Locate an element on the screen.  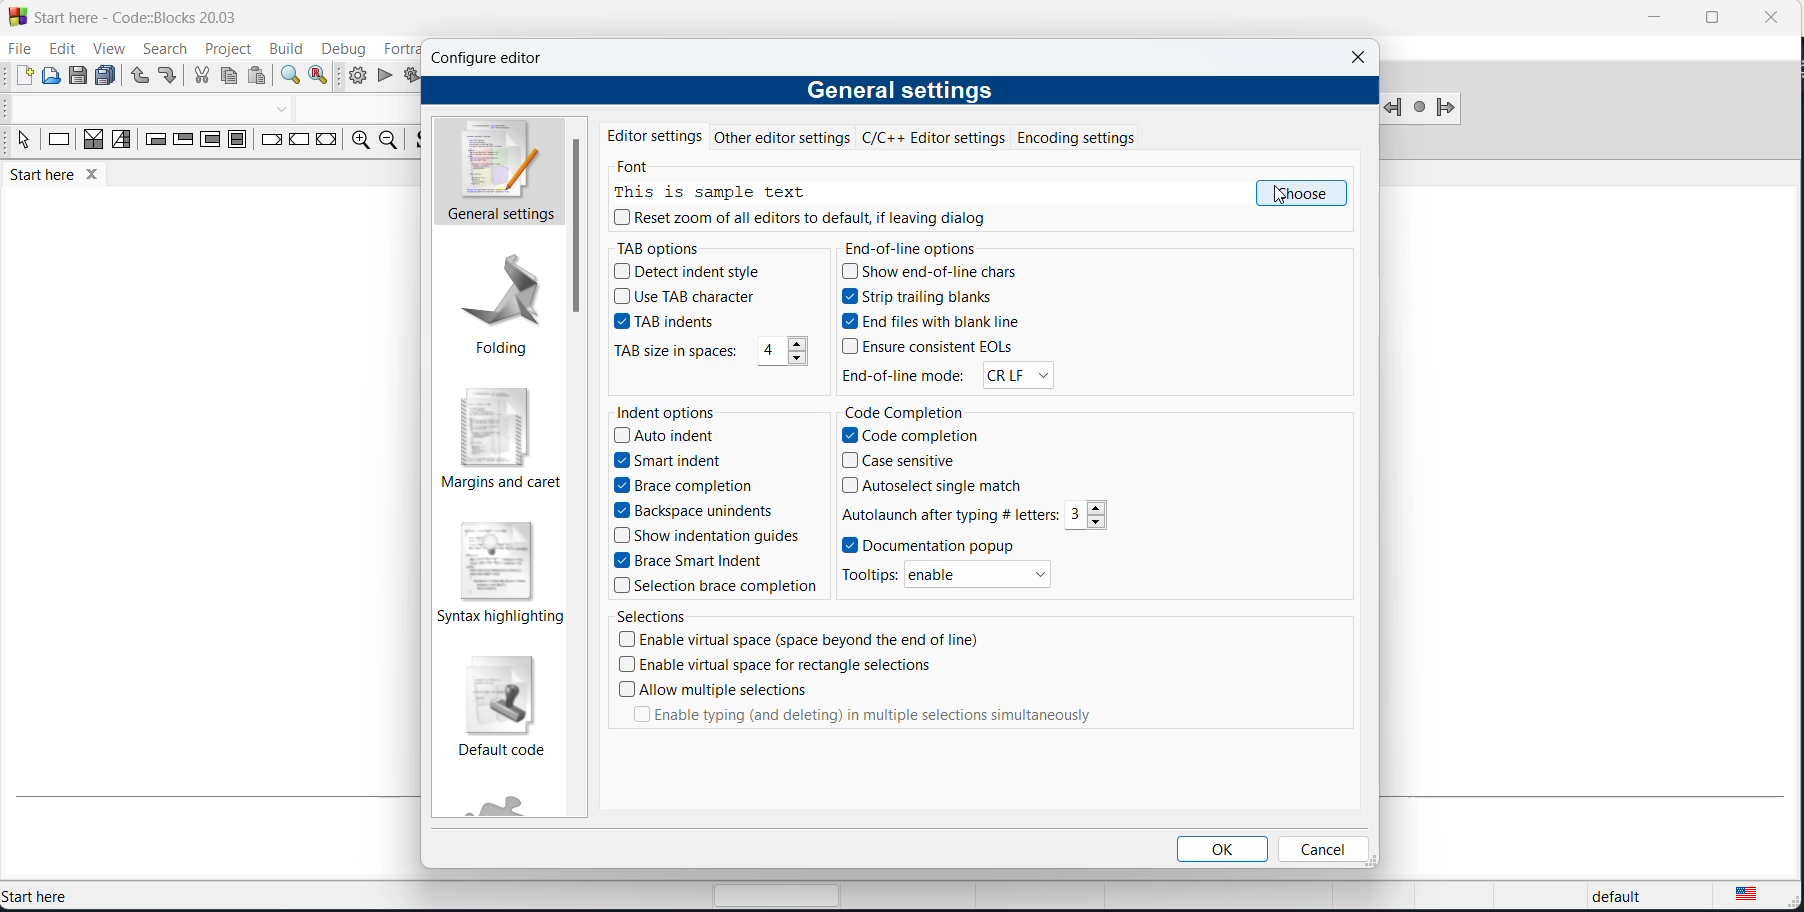
selections is located at coordinates (658, 617).